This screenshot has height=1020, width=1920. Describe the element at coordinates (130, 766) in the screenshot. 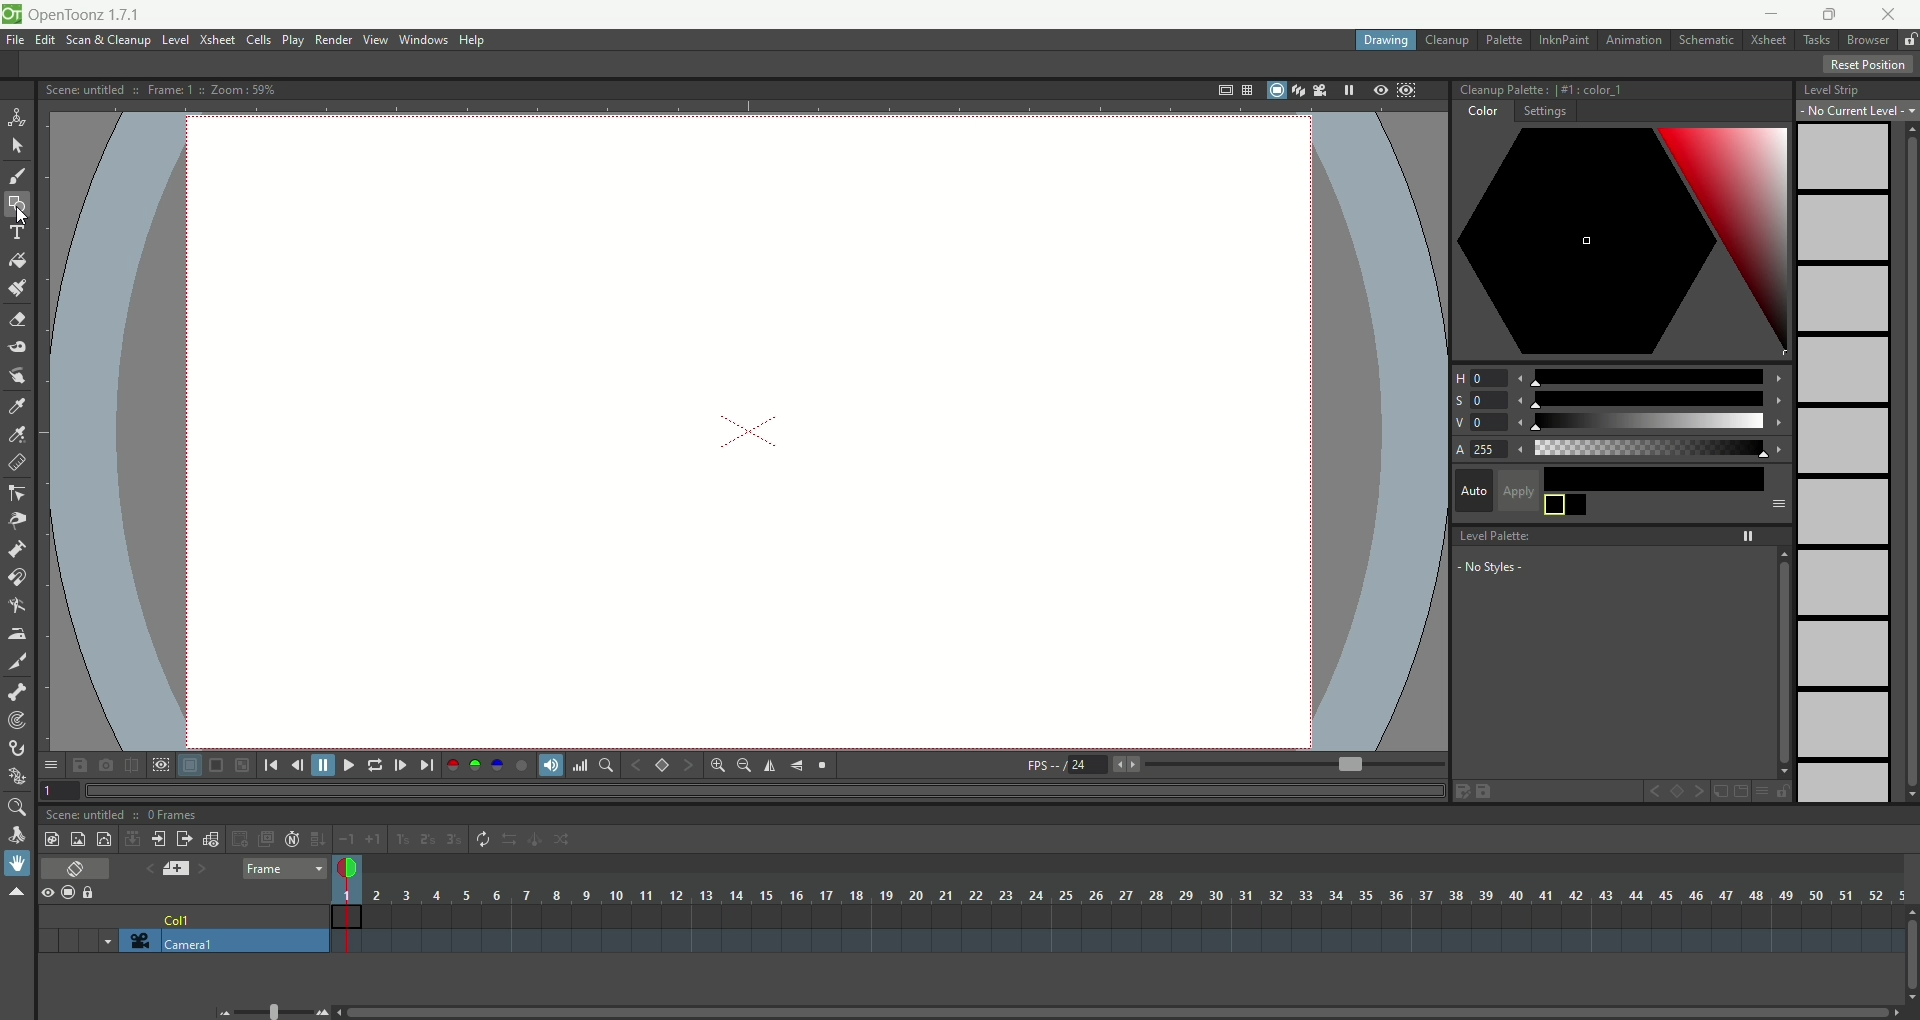

I see `compare to snapchat` at that location.